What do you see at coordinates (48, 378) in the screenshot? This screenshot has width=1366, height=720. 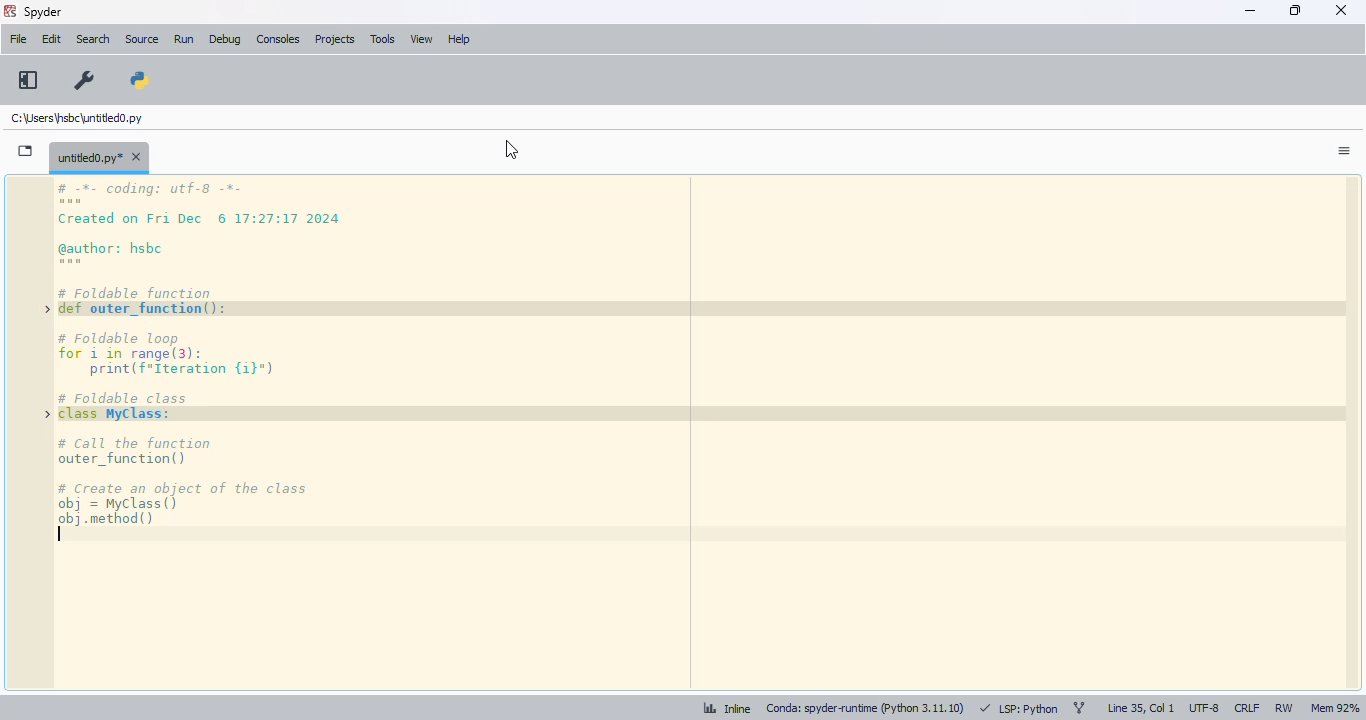 I see `code folded` at bounding box center [48, 378].